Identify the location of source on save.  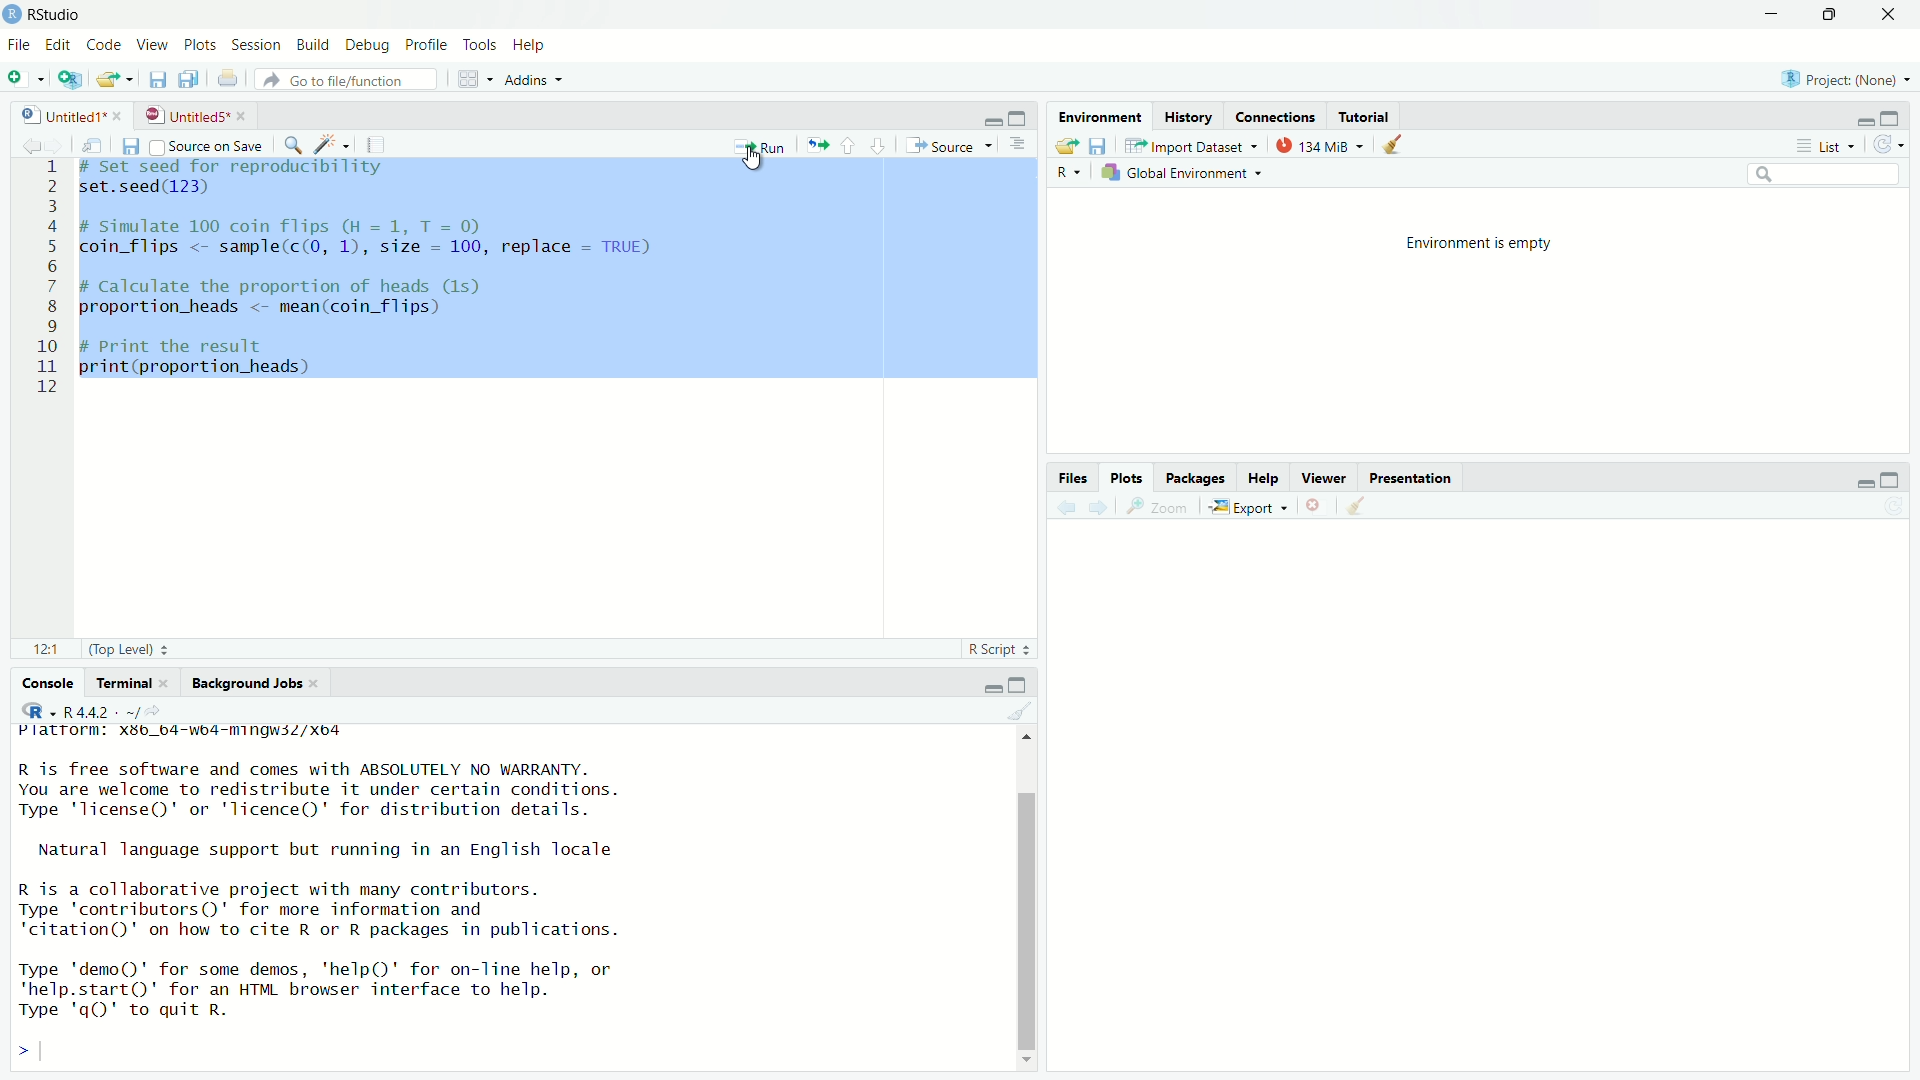
(206, 143).